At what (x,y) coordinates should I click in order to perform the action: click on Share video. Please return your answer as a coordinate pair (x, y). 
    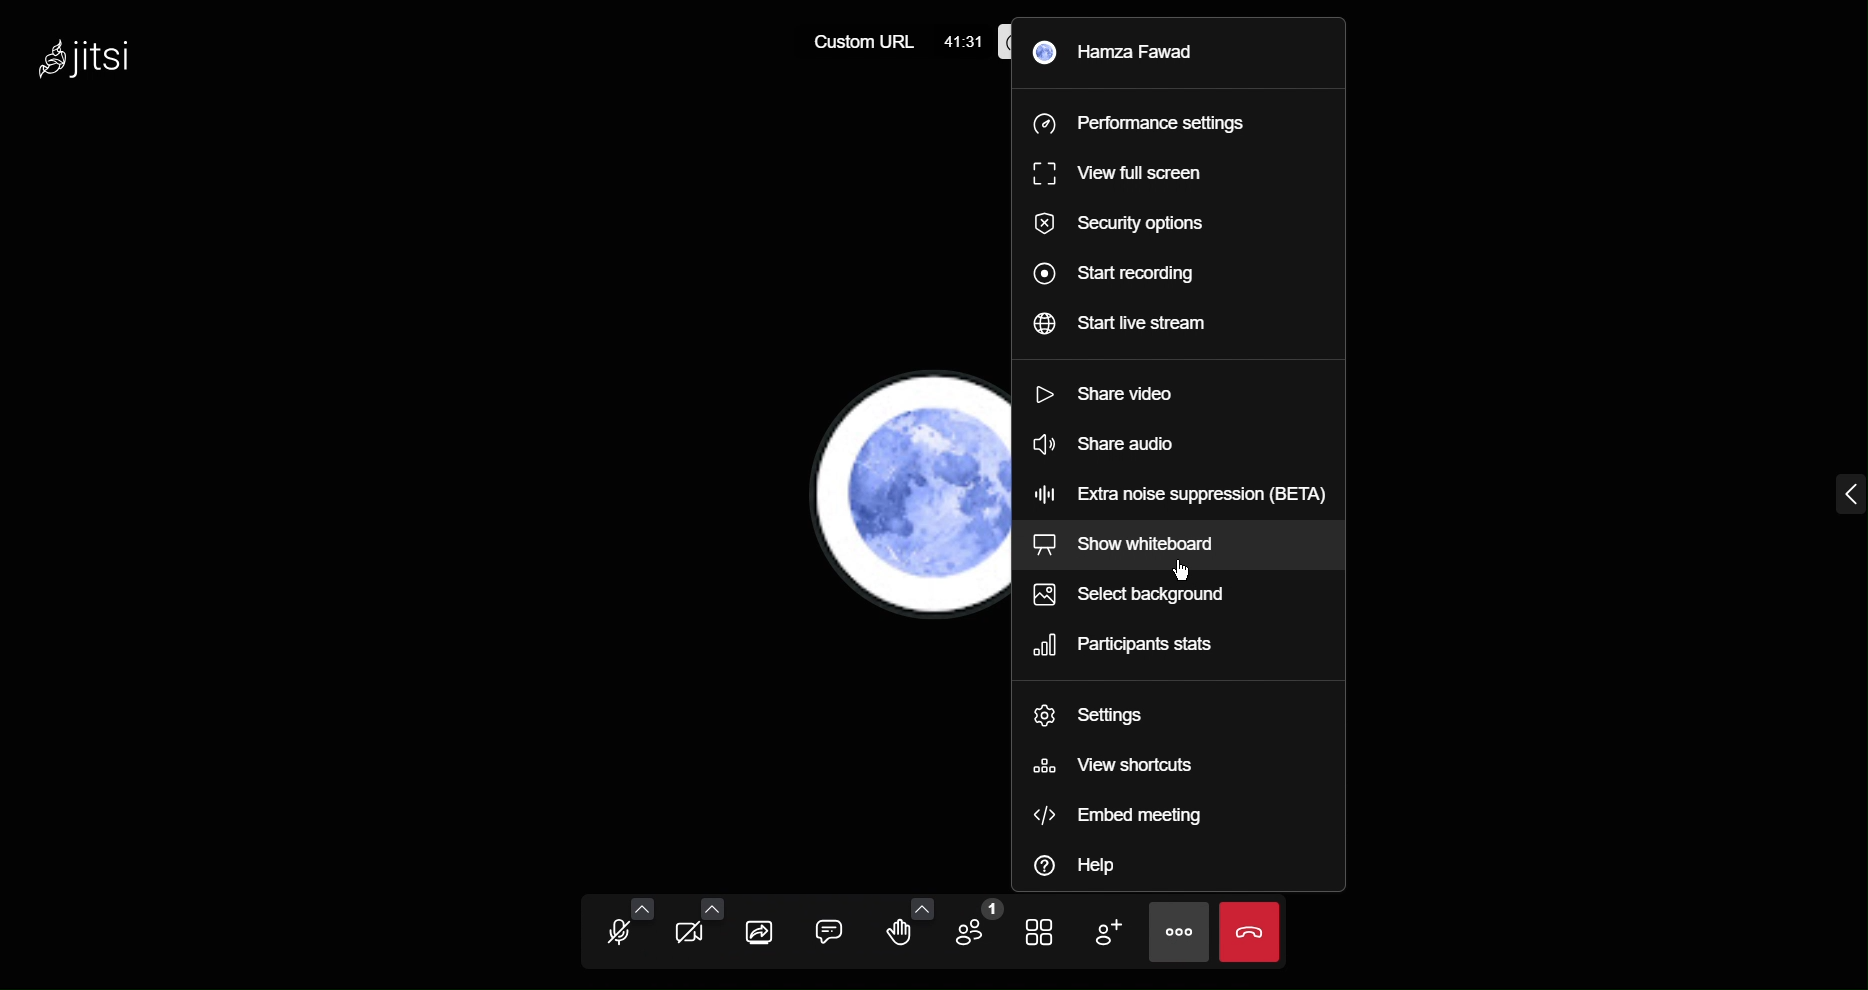
    Looking at the image, I should click on (1107, 400).